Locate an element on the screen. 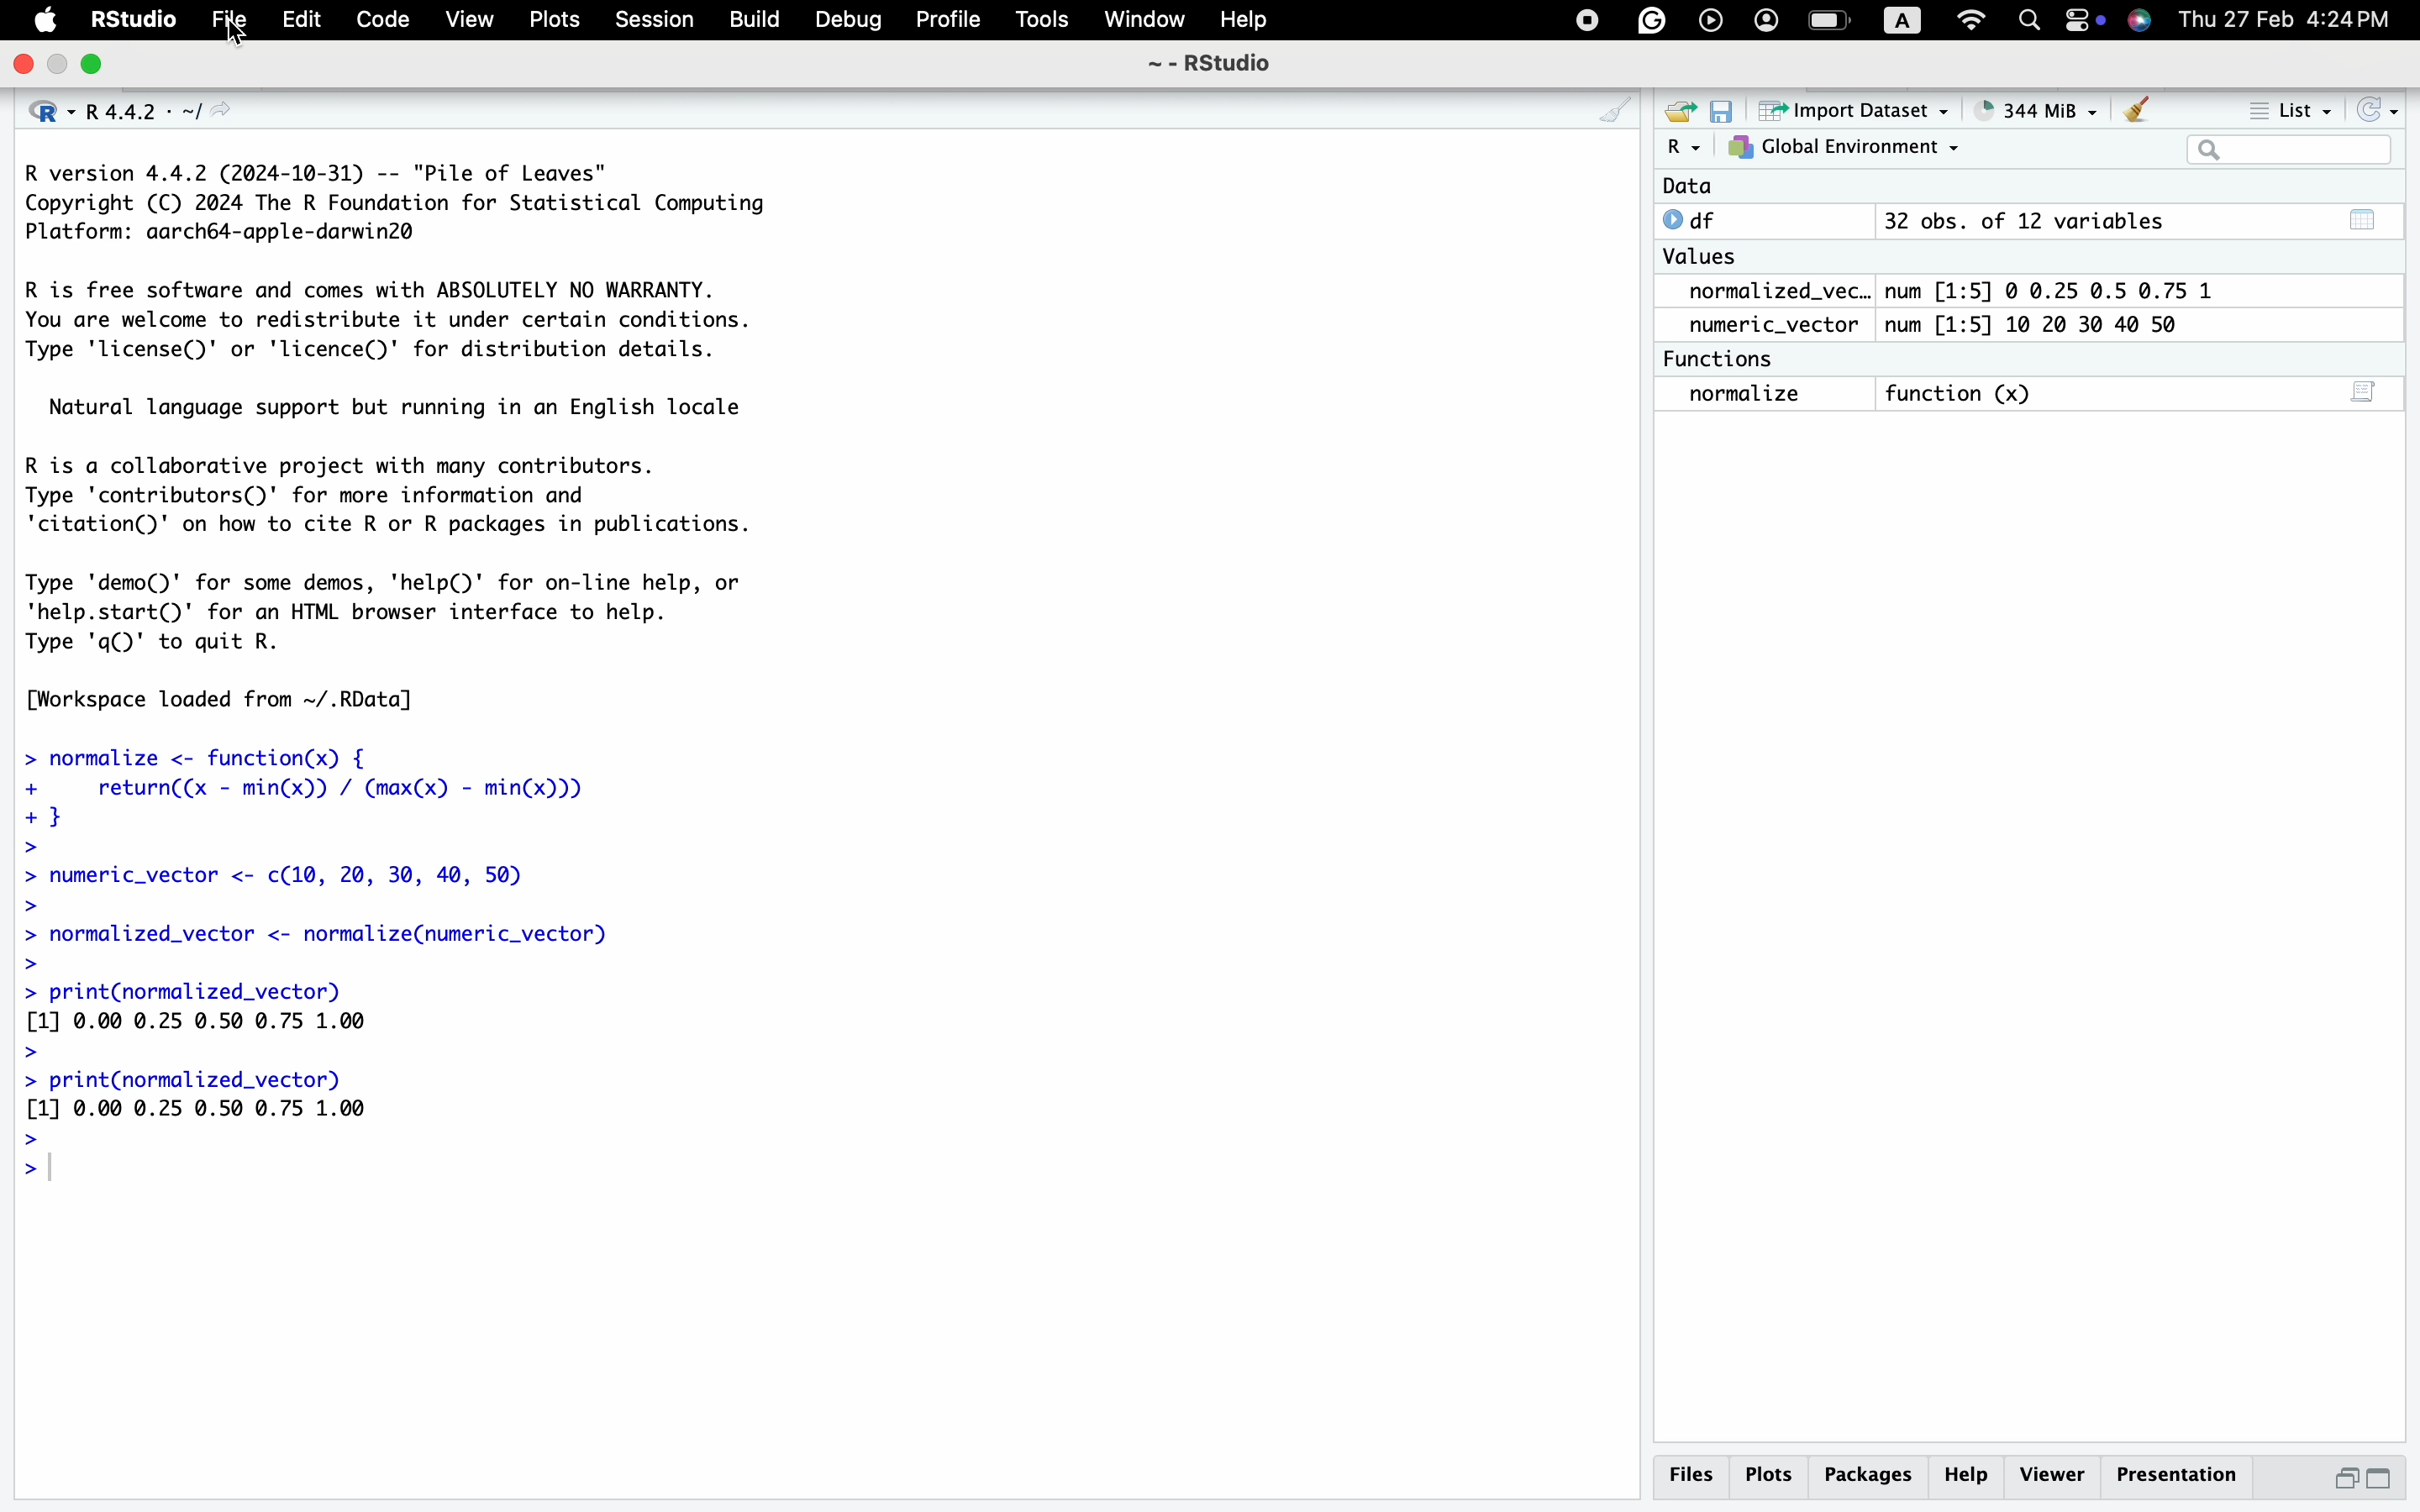  Data
O df 32 obs. of 12 variables
Values
normalized_vec.. num [1:5] @ 0.25 0.5 0.75 1
numeric_vector num [1:5] 10 20 30 40 50
Functions
normalize function (x) is located at coordinates (1950, 308).